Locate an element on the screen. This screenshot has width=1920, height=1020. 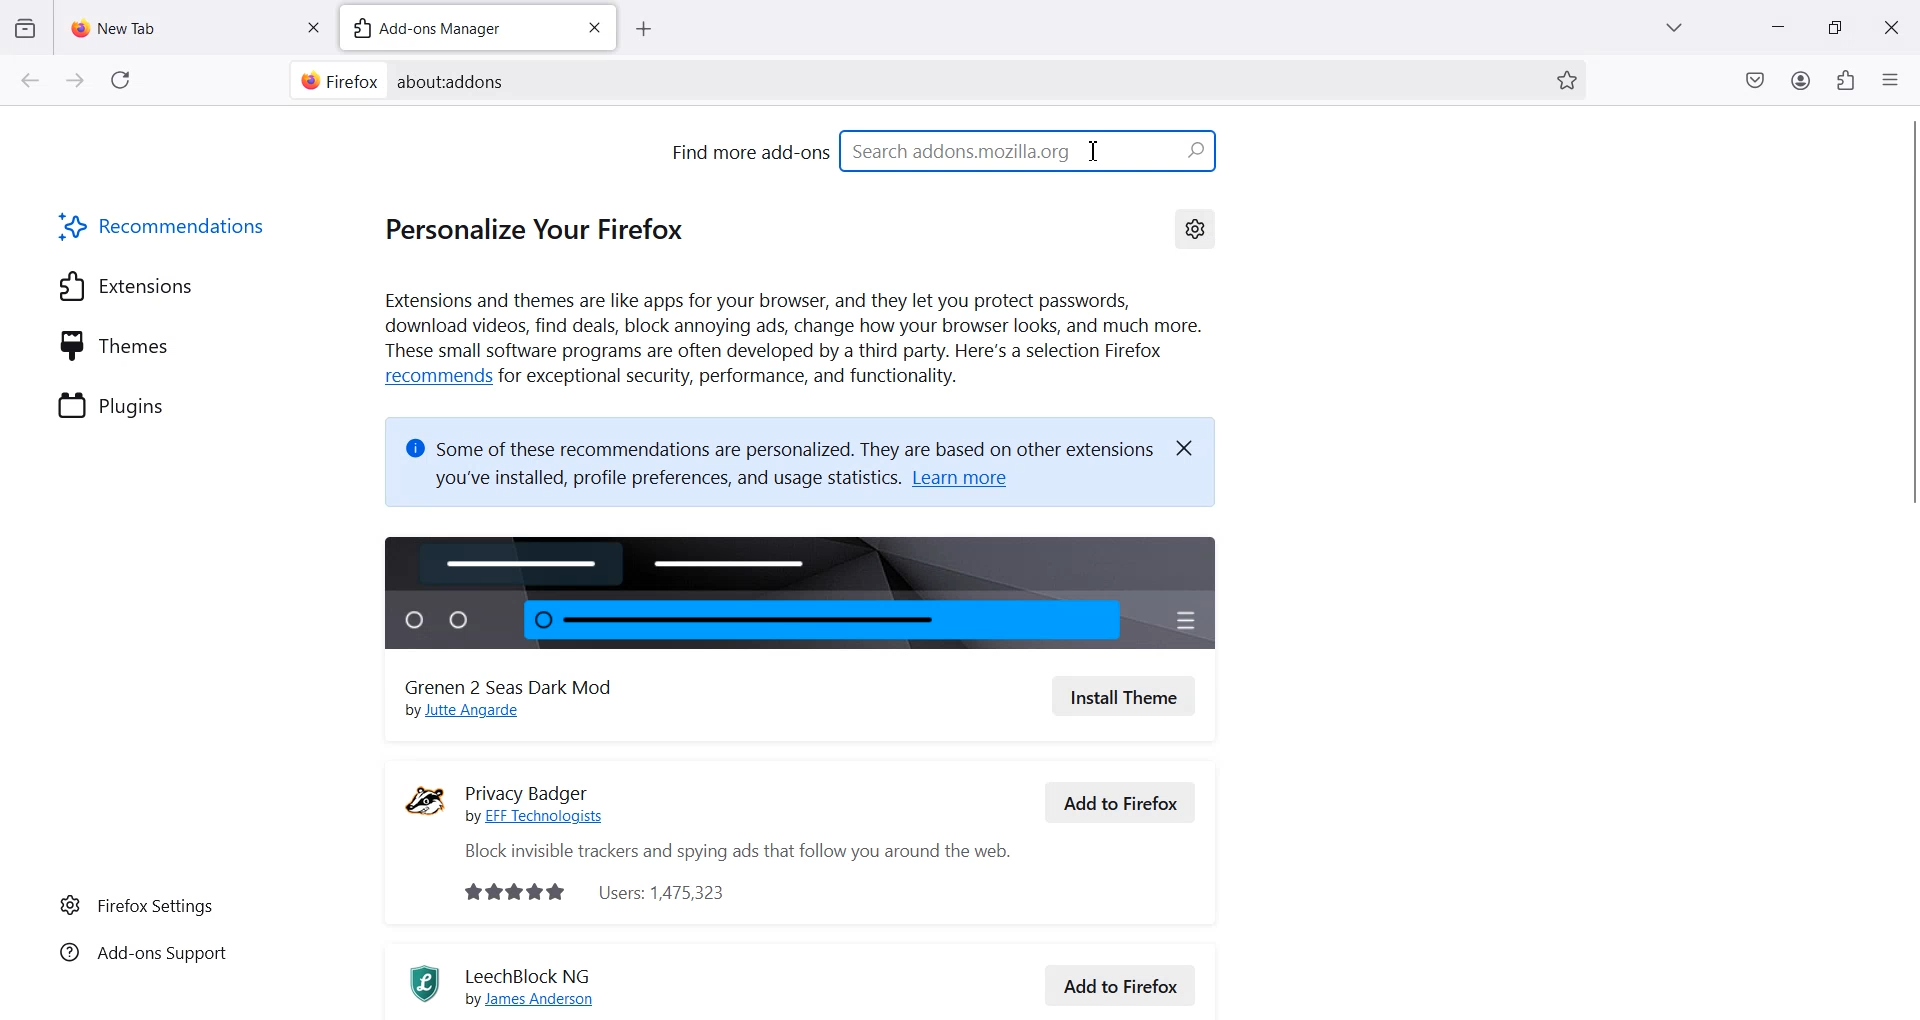
Settings is located at coordinates (1195, 227).